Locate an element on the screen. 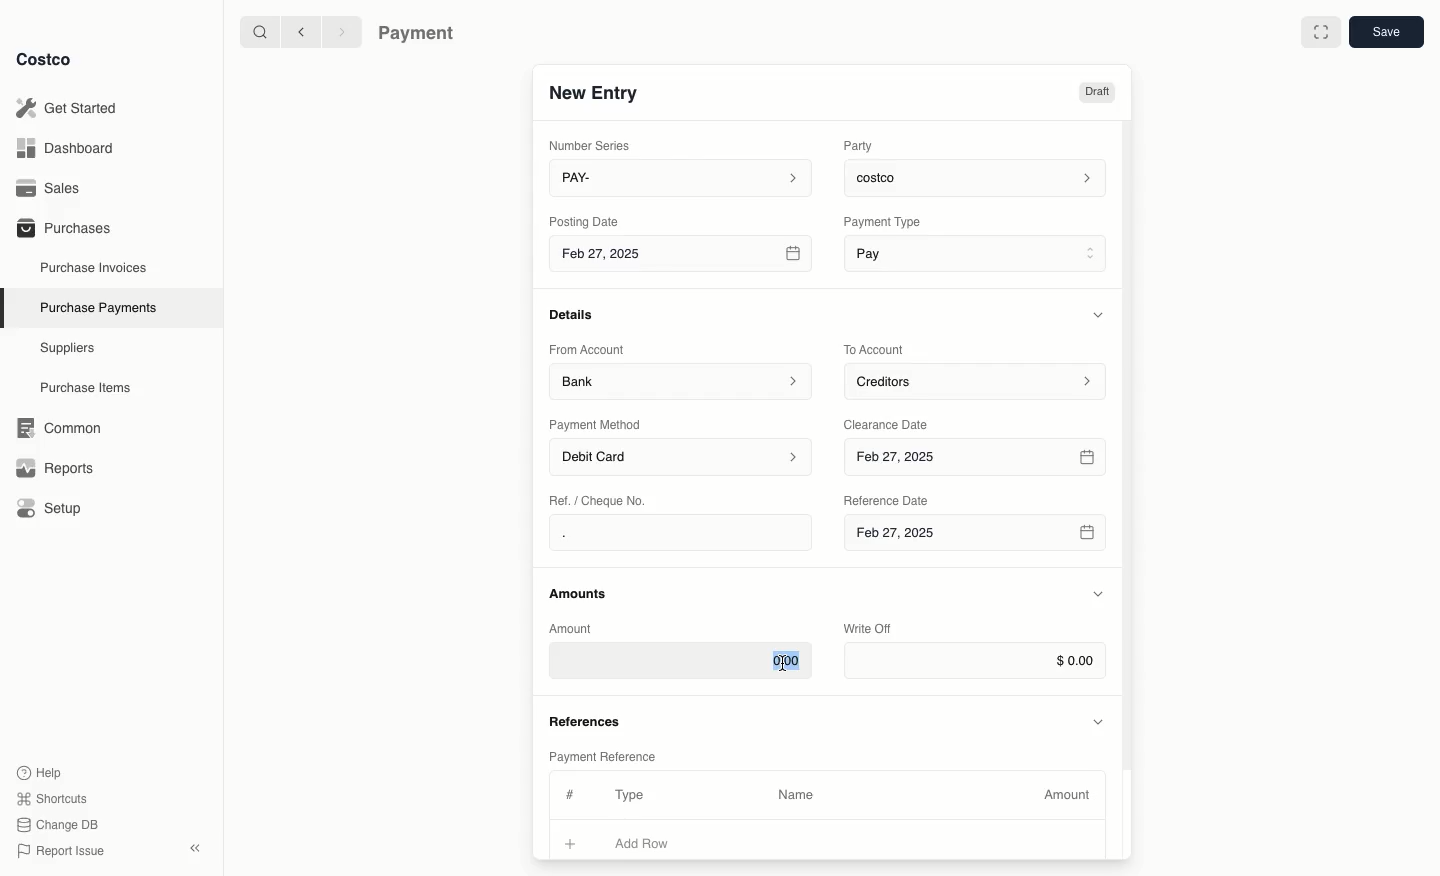 This screenshot has width=1440, height=876. Shortcuts is located at coordinates (51, 797).